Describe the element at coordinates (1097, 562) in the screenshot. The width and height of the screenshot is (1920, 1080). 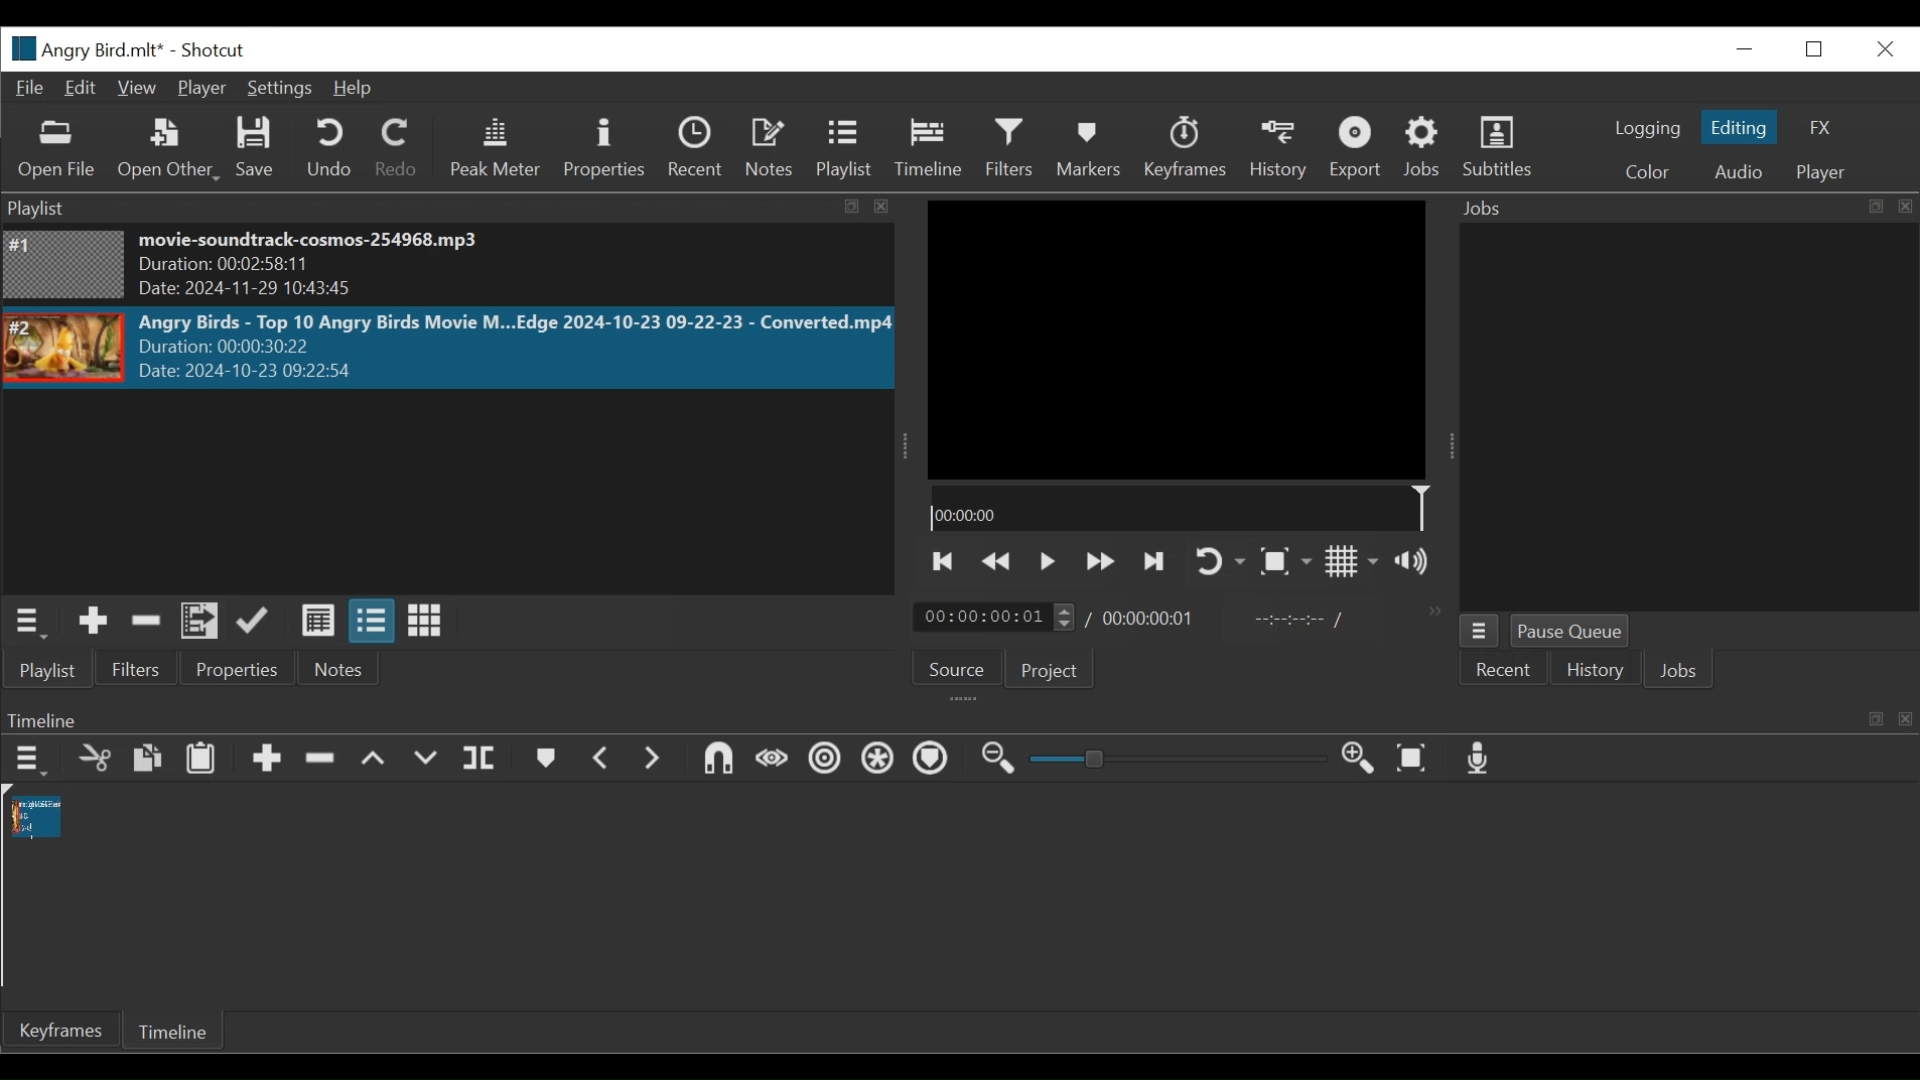
I see `Play quickly forward` at that location.